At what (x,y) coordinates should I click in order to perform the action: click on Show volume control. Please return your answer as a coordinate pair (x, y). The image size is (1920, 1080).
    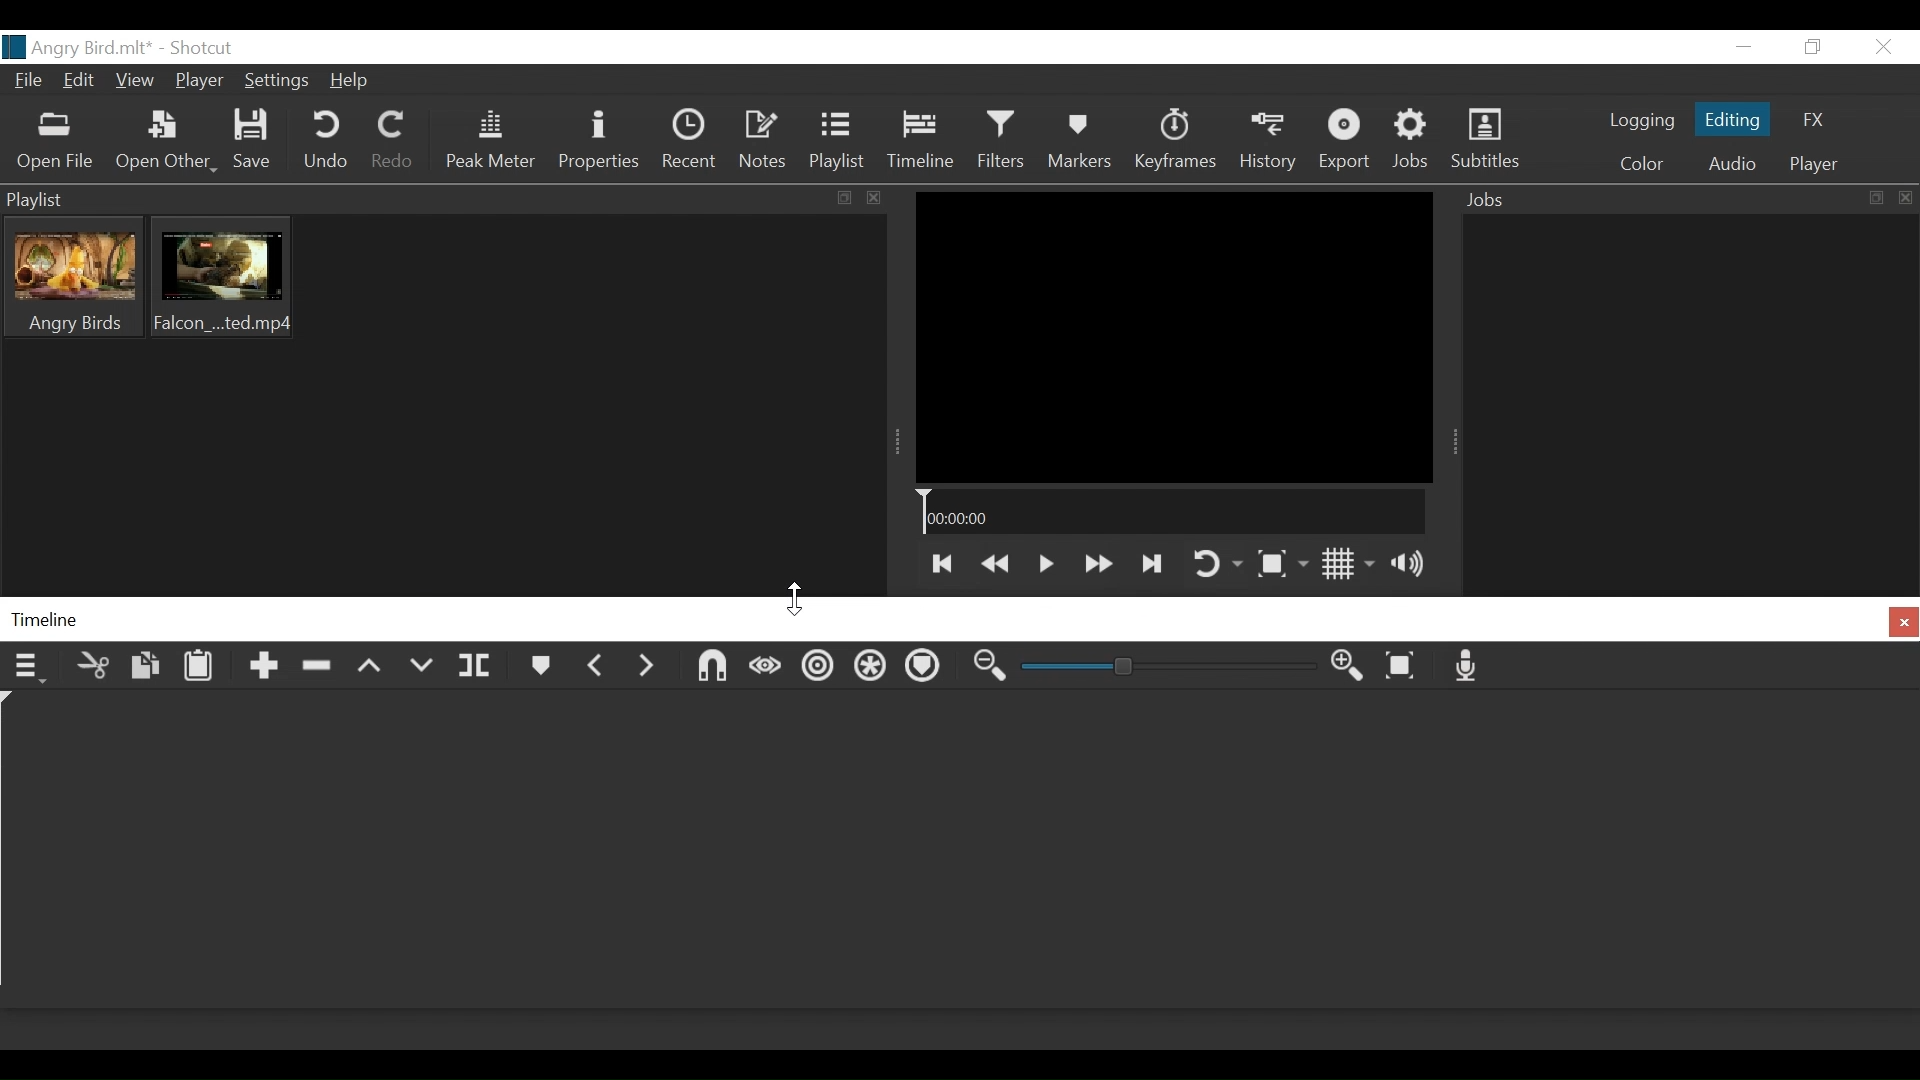
    Looking at the image, I should click on (1418, 564).